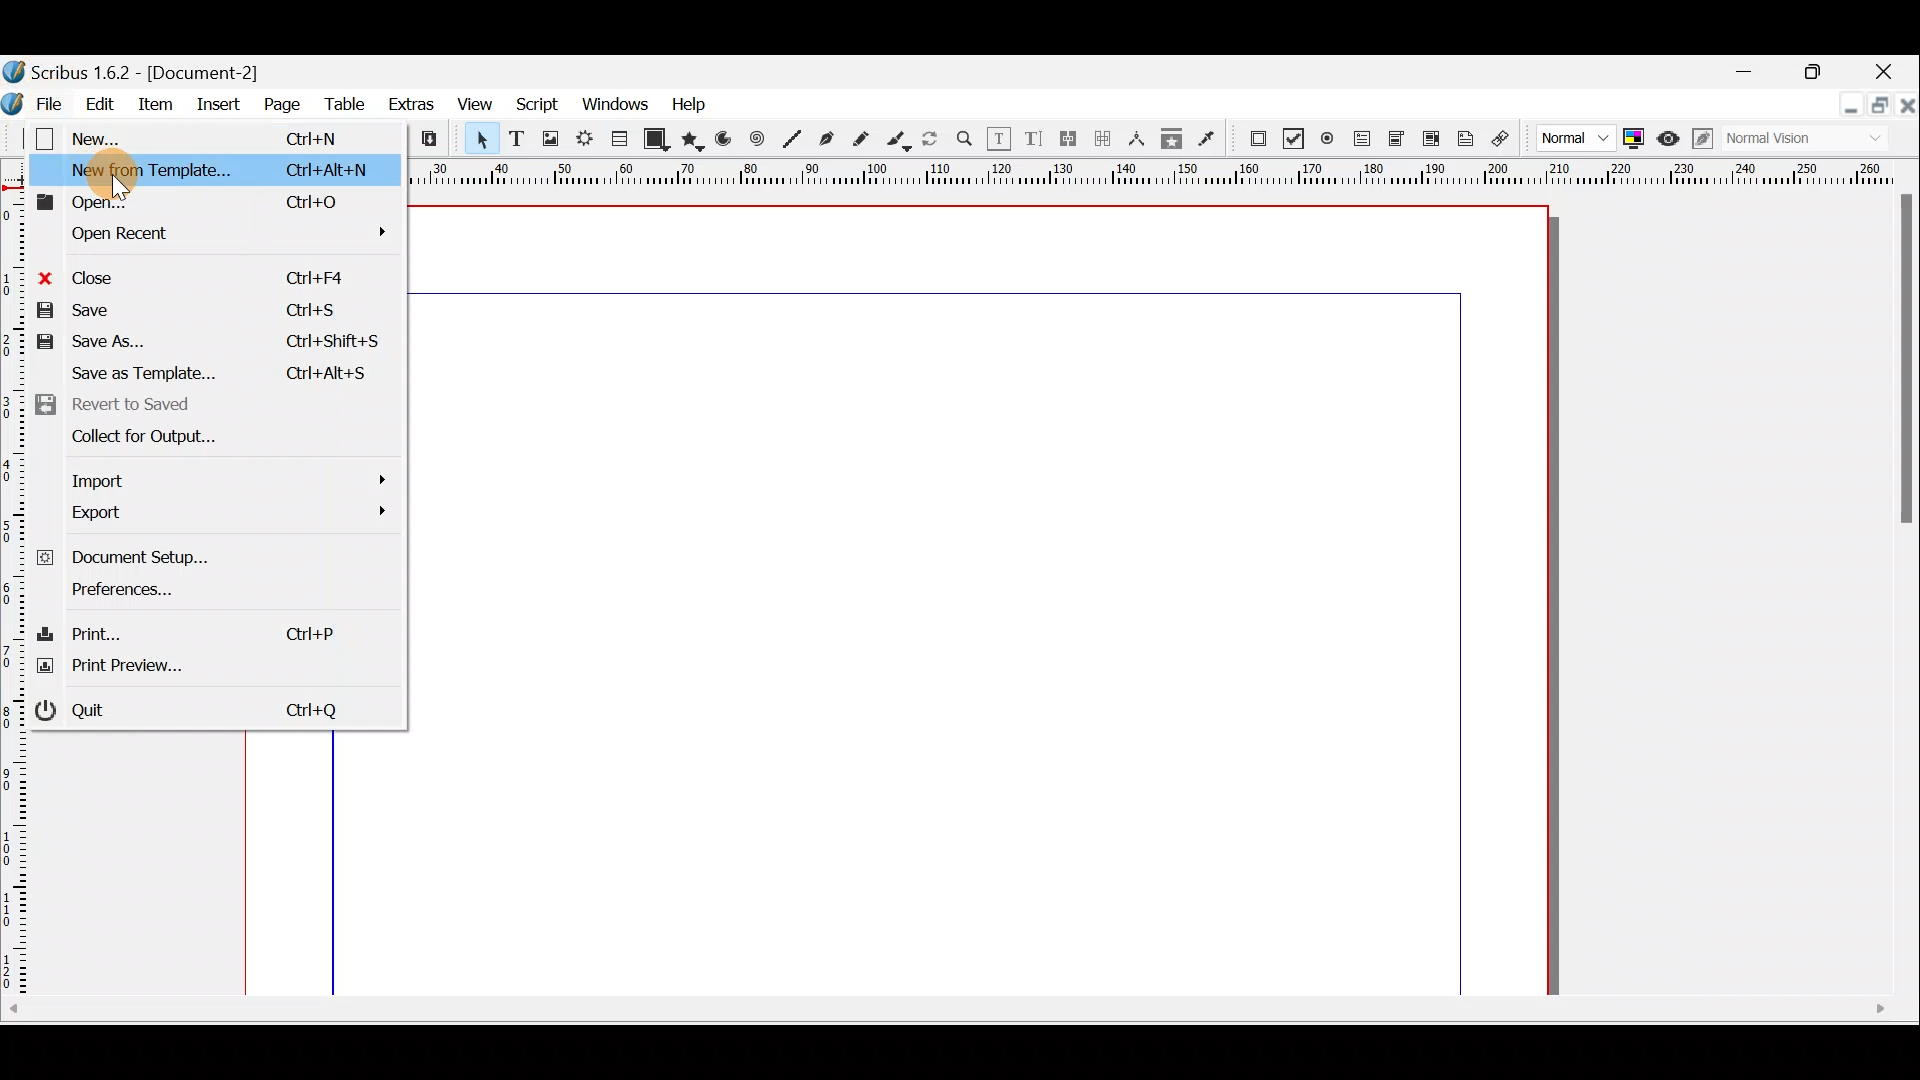  Describe the element at coordinates (1103, 139) in the screenshot. I see `Unlink text frames` at that location.